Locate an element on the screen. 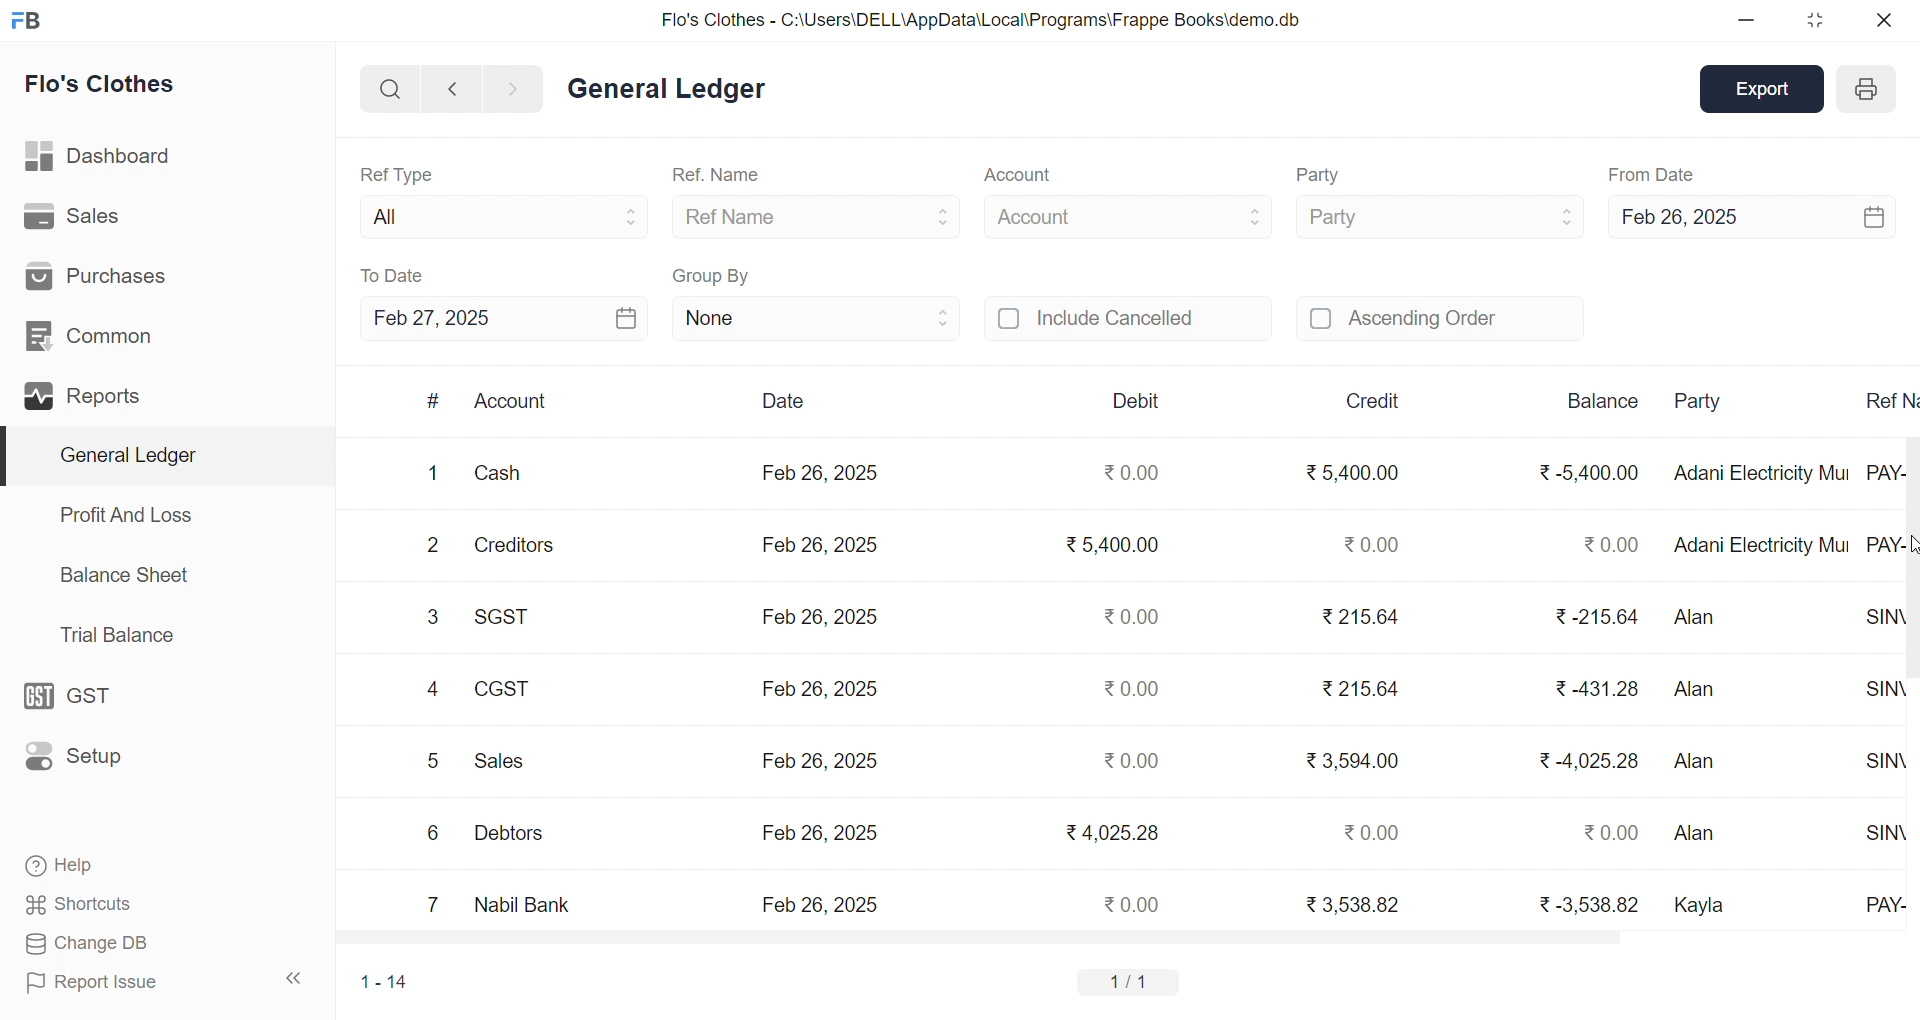 This screenshot has height=1020, width=1920. General Ledger is located at coordinates (666, 90).